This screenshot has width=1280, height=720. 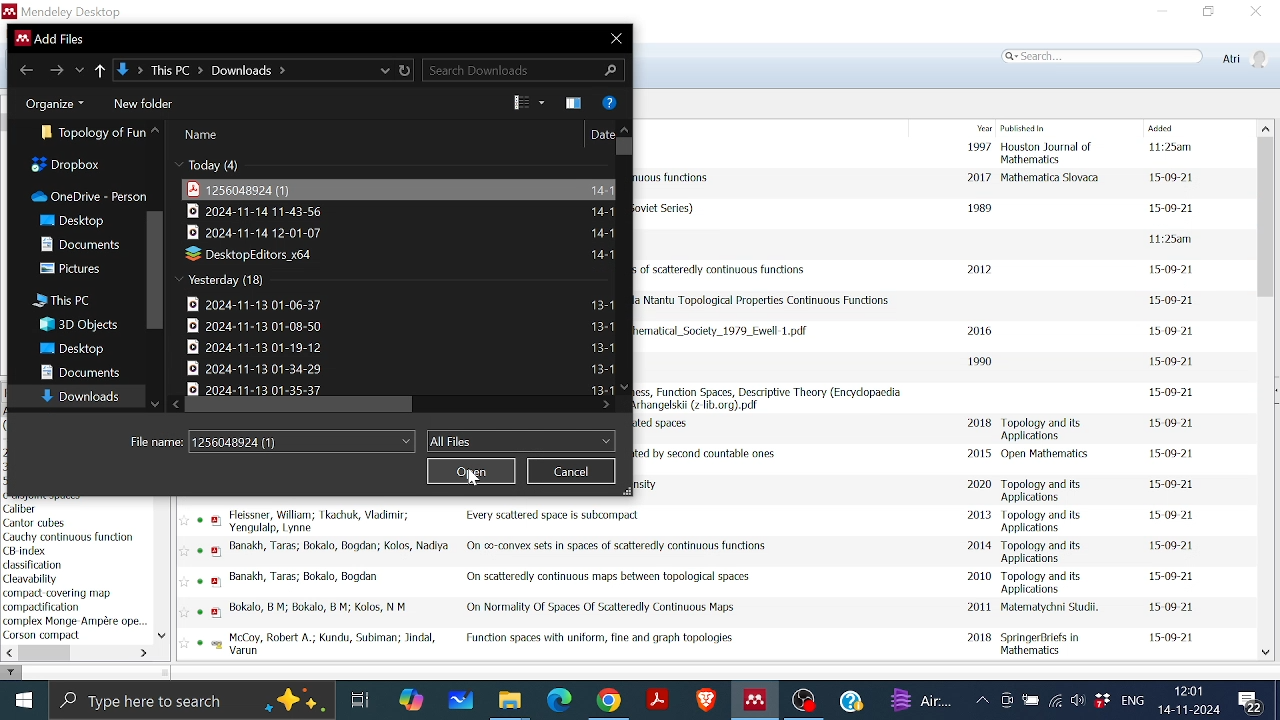 I want to click on Published in, so click(x=1052, y=176).